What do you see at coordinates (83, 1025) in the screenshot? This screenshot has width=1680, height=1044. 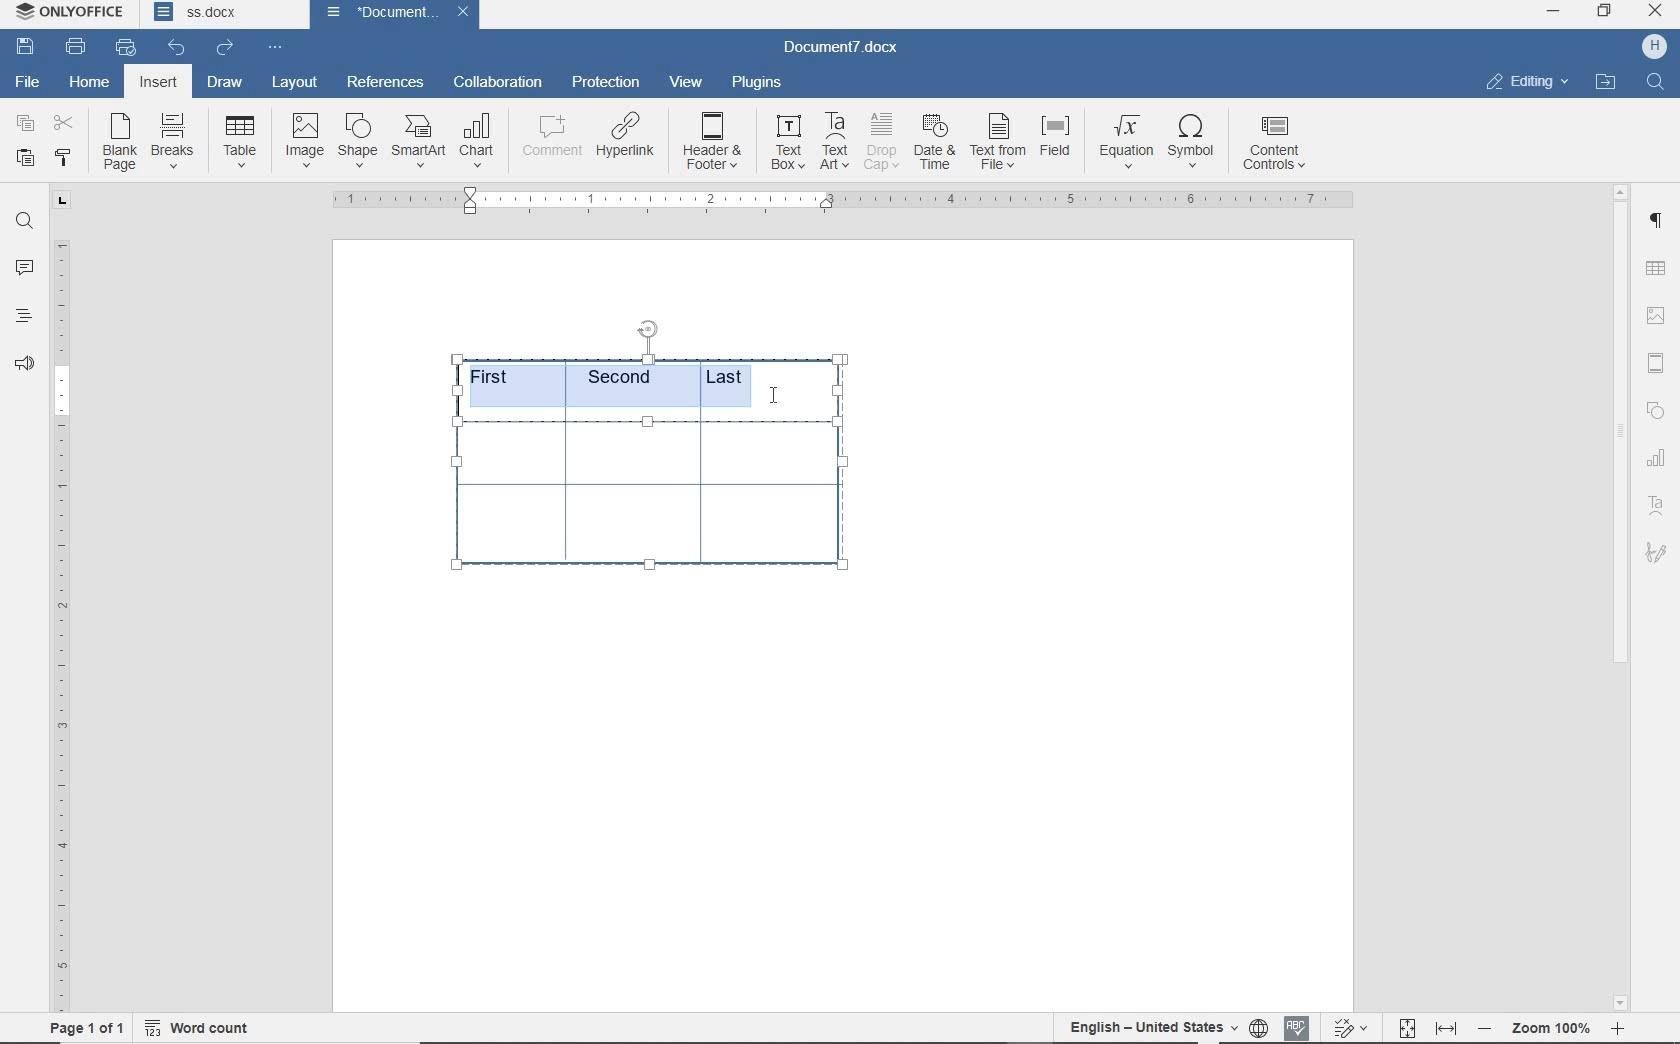 I see `page 1 of 1` at bounding box center [83, 1025].